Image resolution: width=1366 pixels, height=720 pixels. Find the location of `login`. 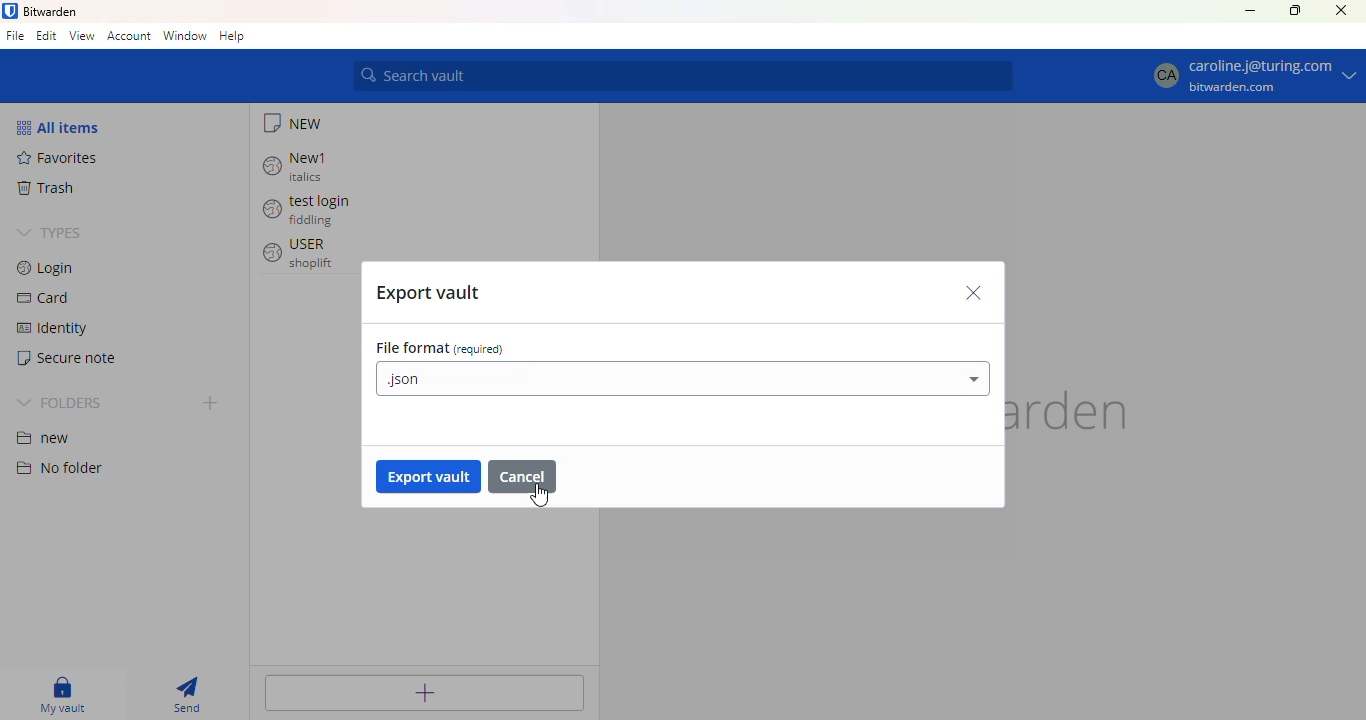

login is located at coordinates (48, 268).